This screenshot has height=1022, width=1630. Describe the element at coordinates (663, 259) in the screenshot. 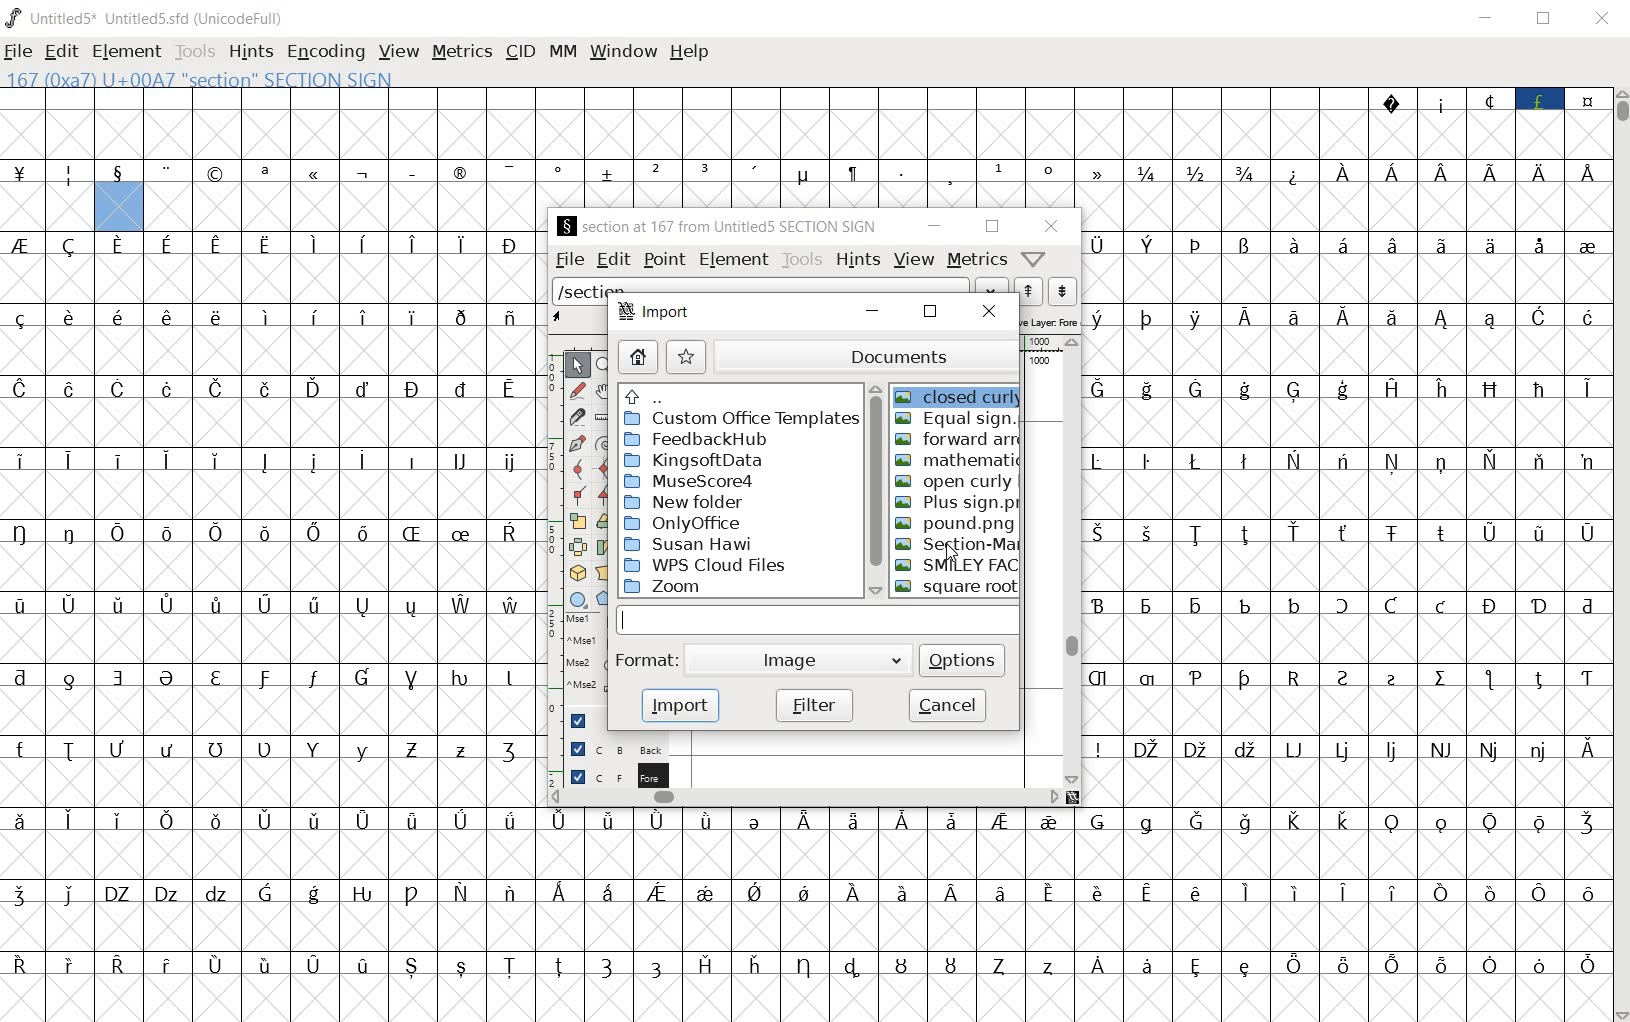

I see `point` at that location.